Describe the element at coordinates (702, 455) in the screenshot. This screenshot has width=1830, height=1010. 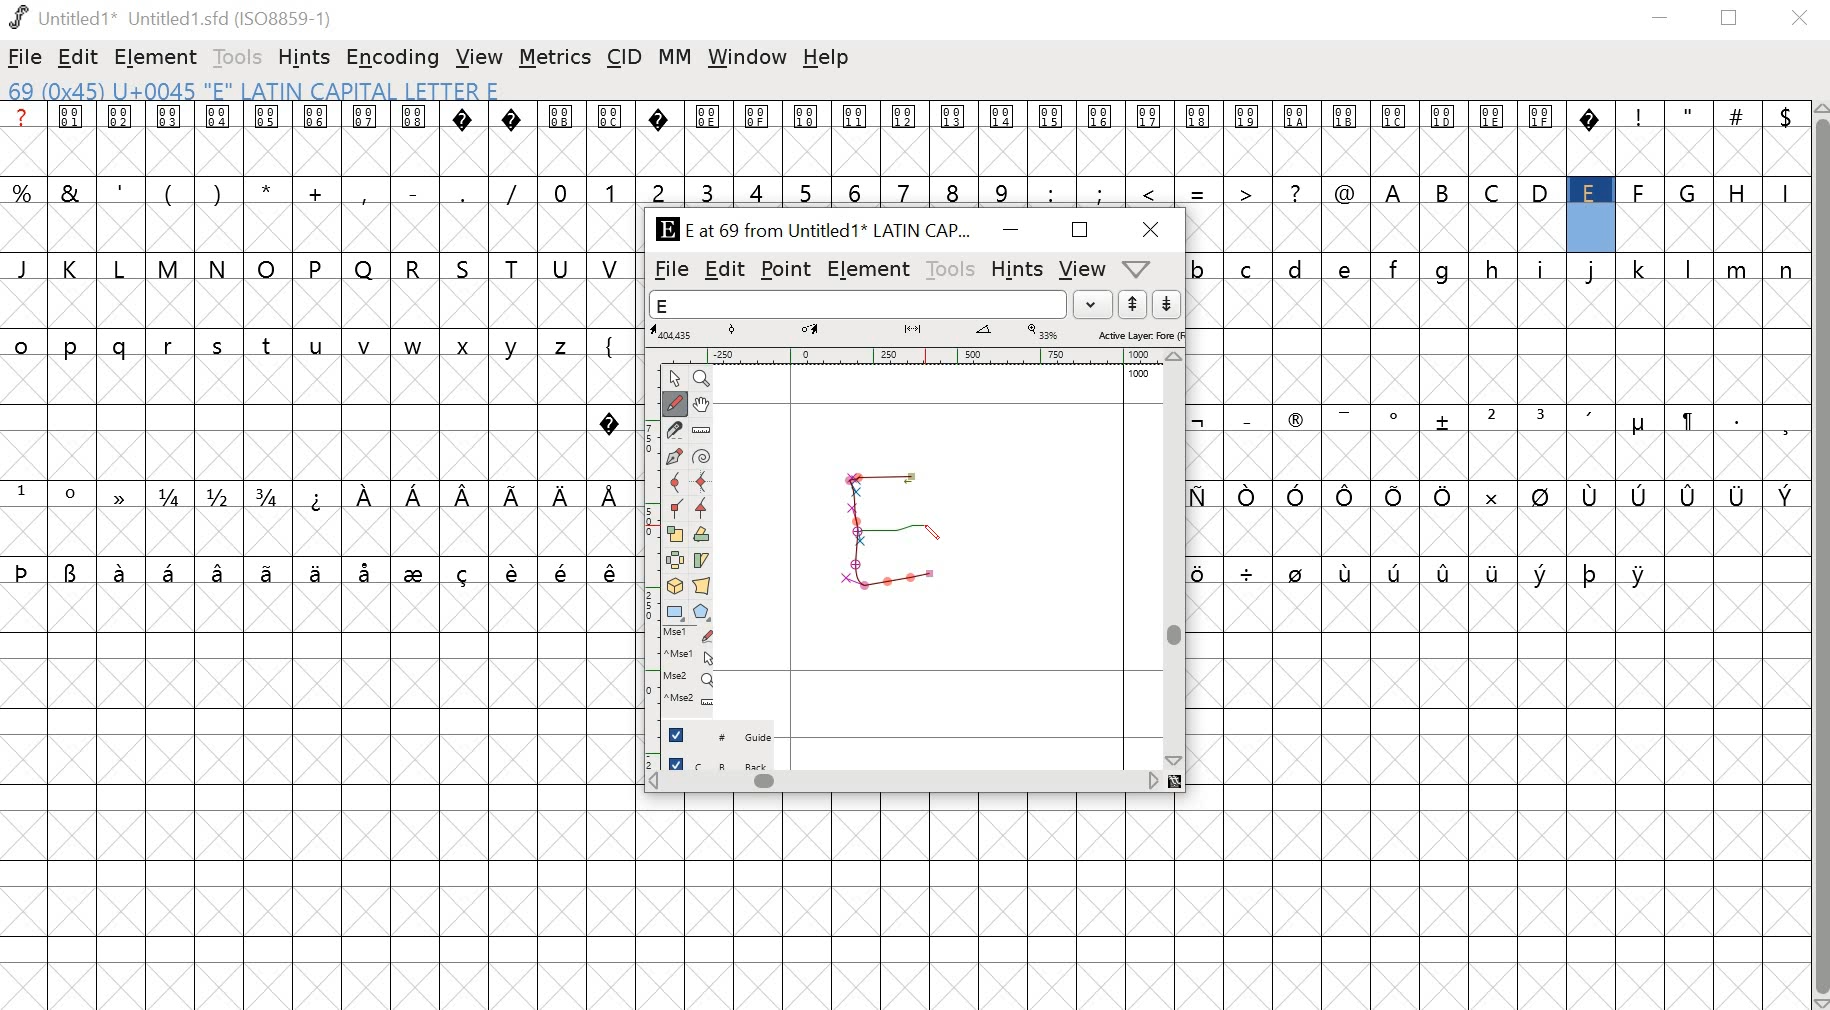
I see `Spiro` at that location.